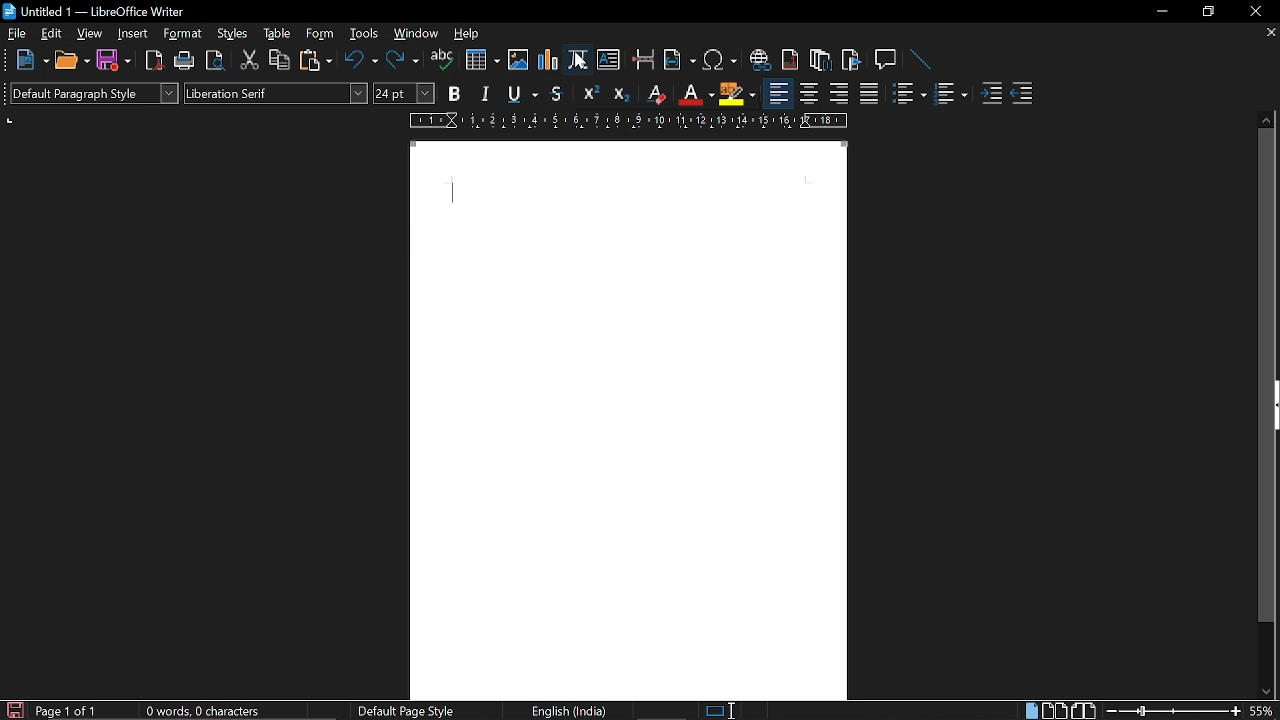 The width and height of the screenshot is (1280, 720). I want to click on supercript, so click(588, 93).